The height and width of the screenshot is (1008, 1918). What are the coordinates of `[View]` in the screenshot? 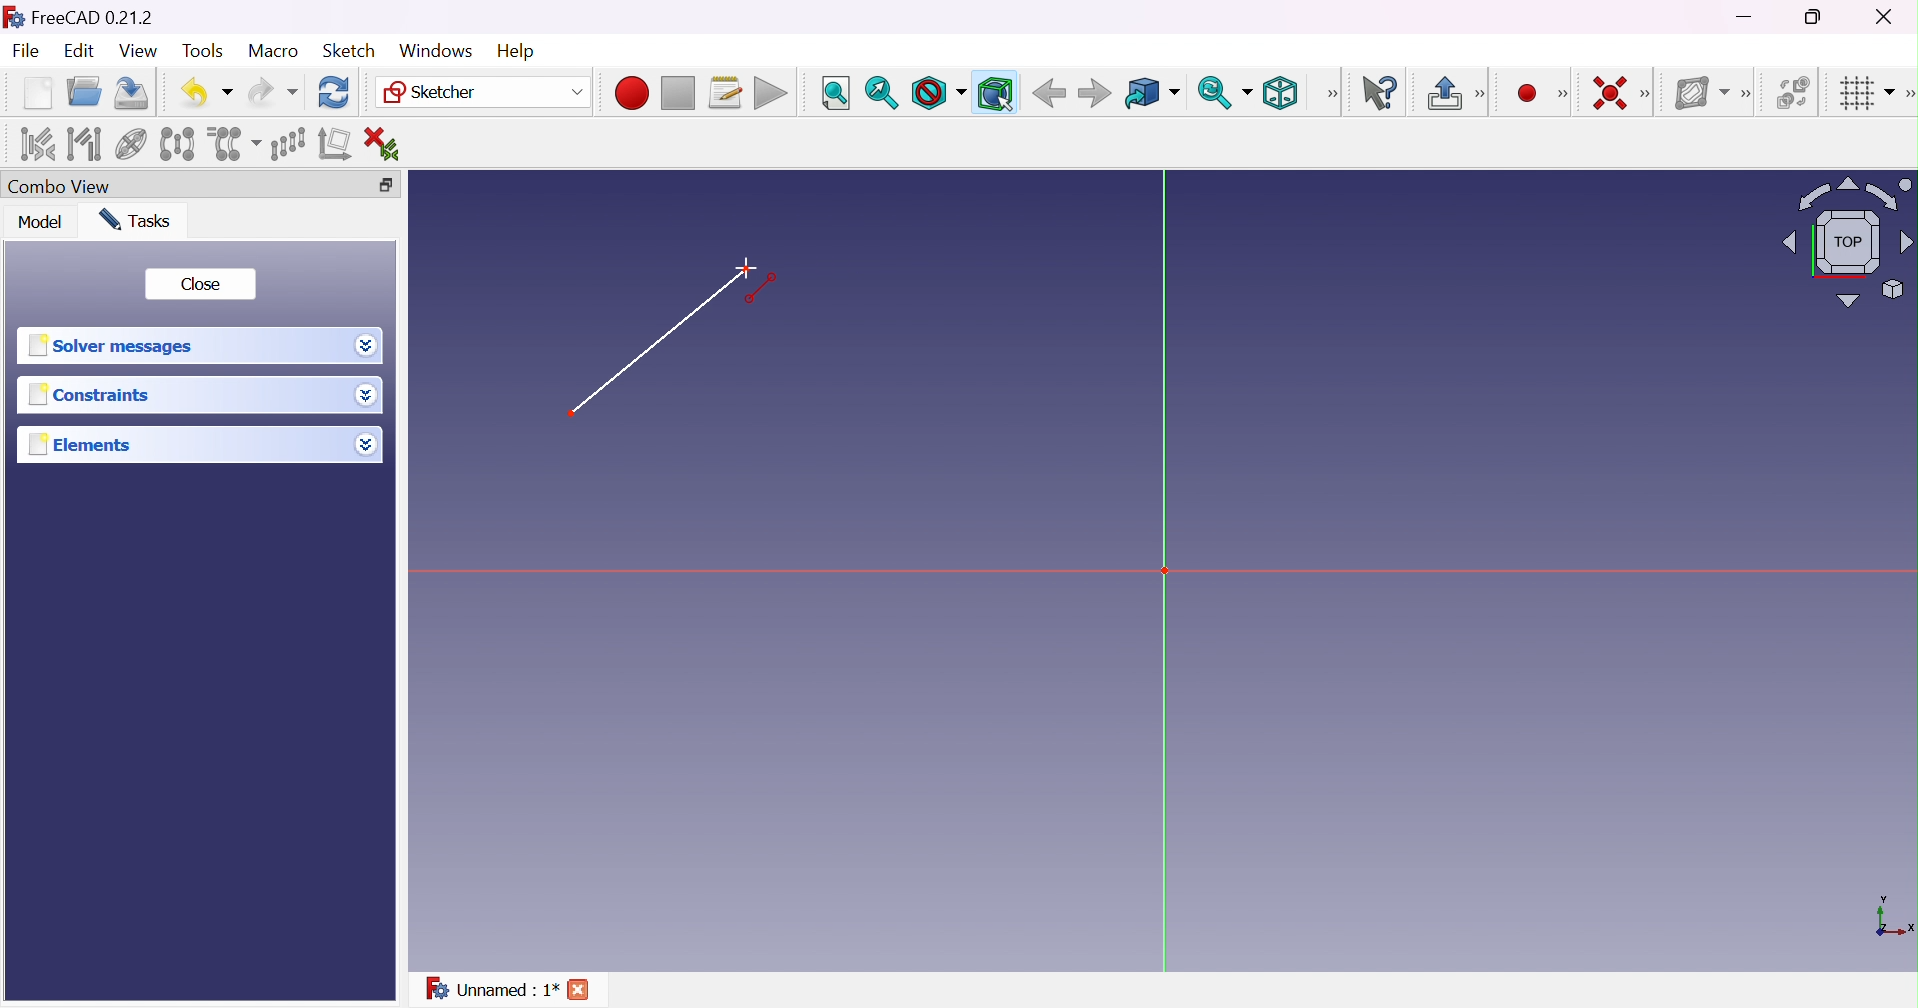 It's located at (1332, 93).